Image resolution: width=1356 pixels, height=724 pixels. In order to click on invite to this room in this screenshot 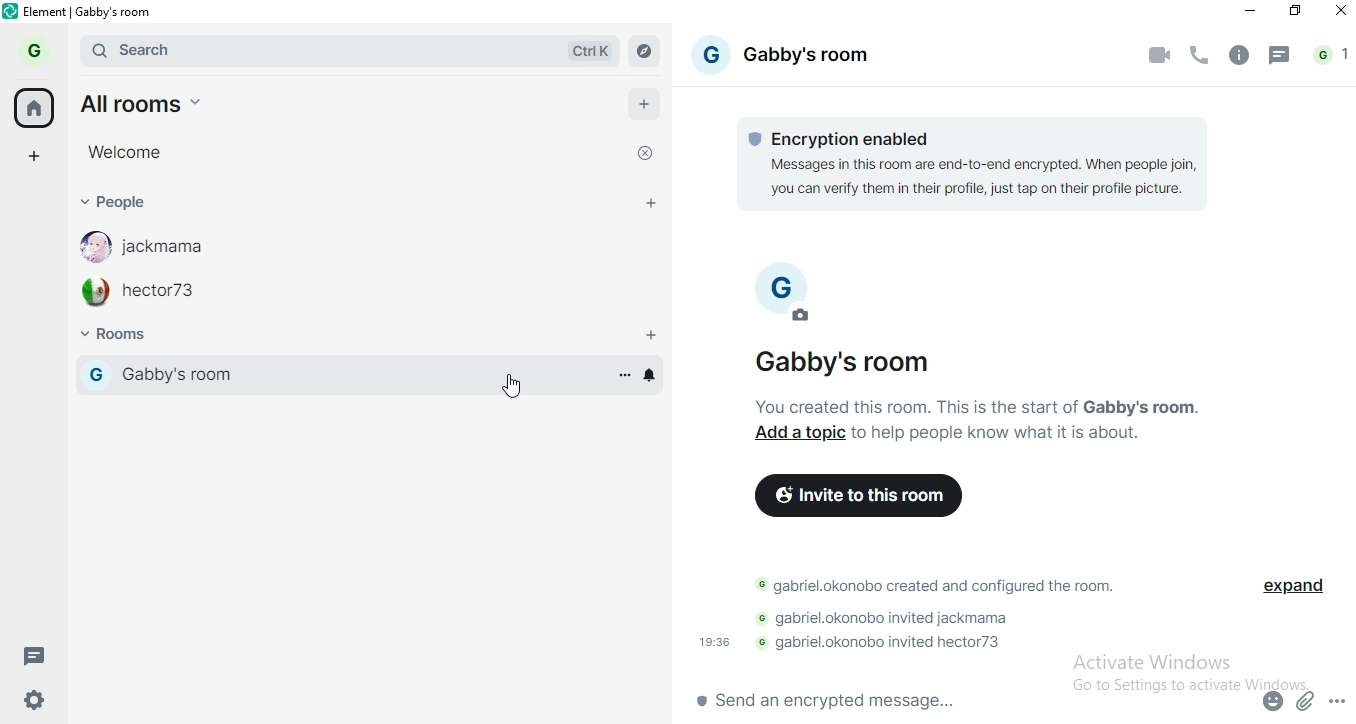, I will do `click(862, 499)`.